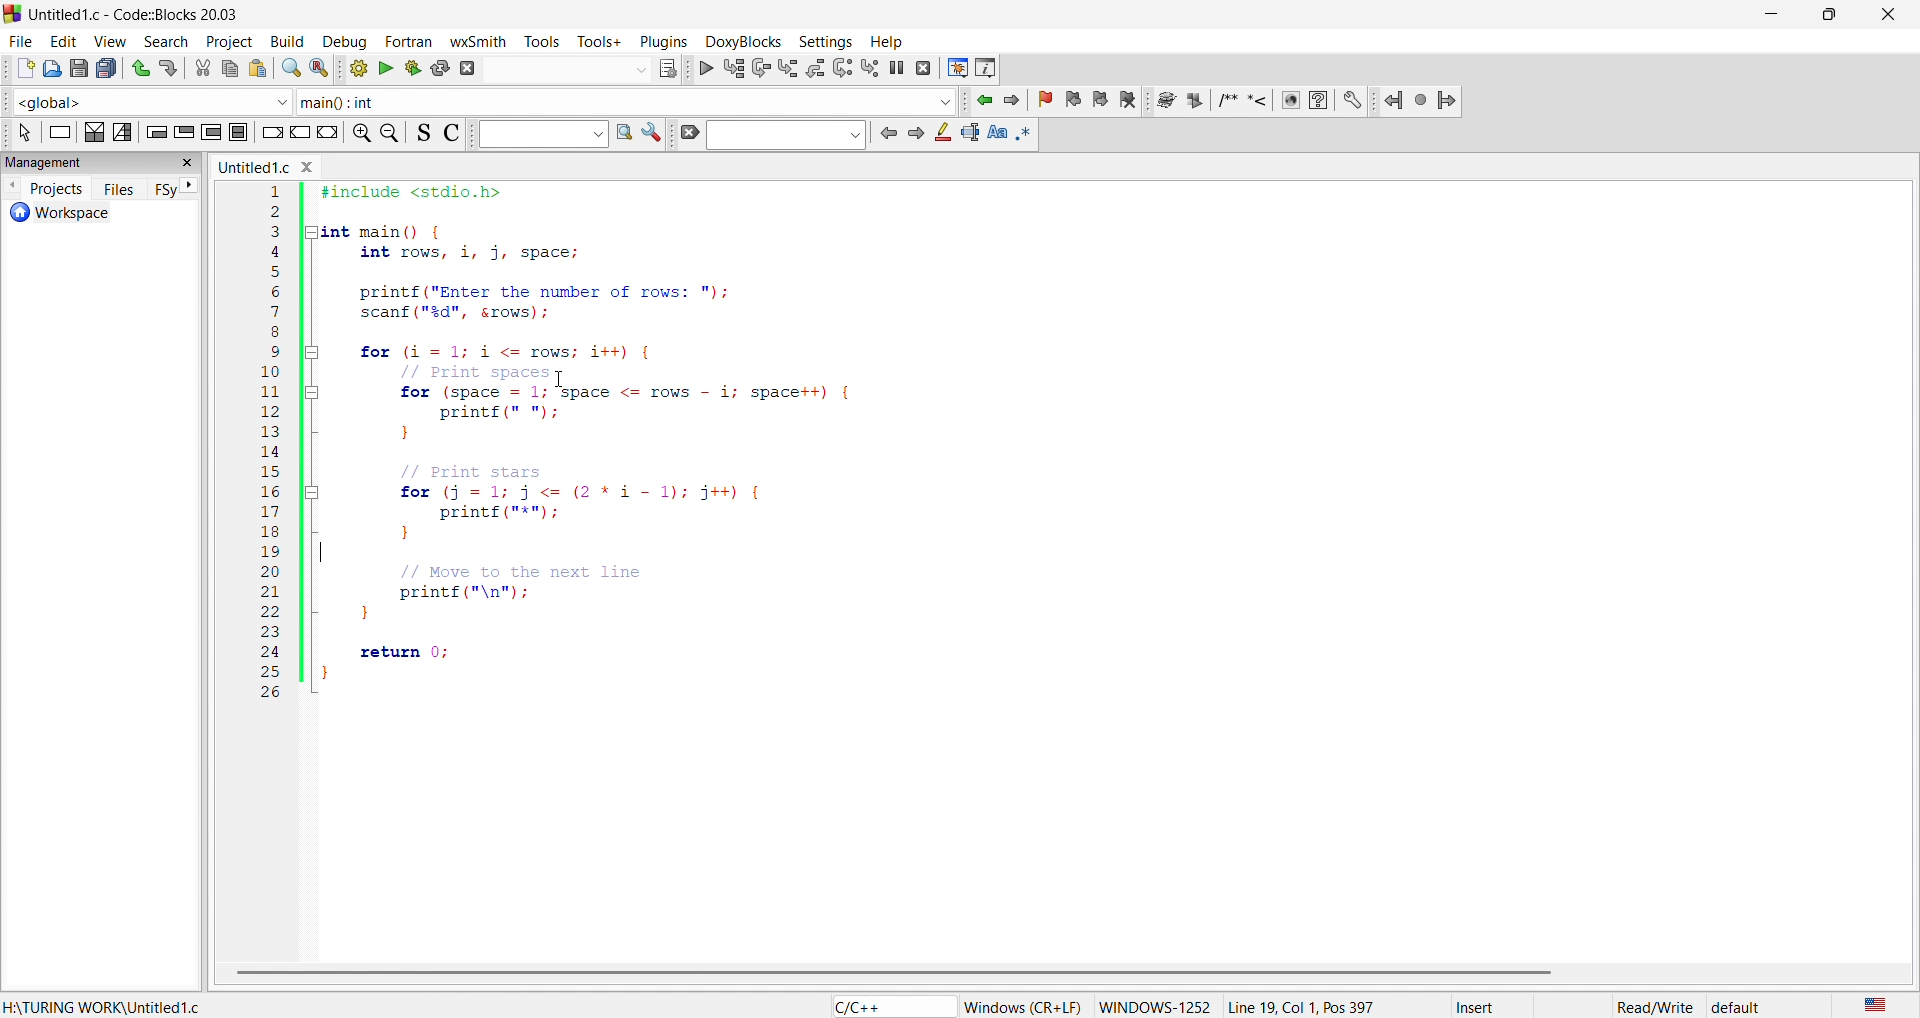 The width and height of the screenshot is (1920, 1018). Describe the element at coordinates (18, 38) in the screenshot. I see `file` at that location.